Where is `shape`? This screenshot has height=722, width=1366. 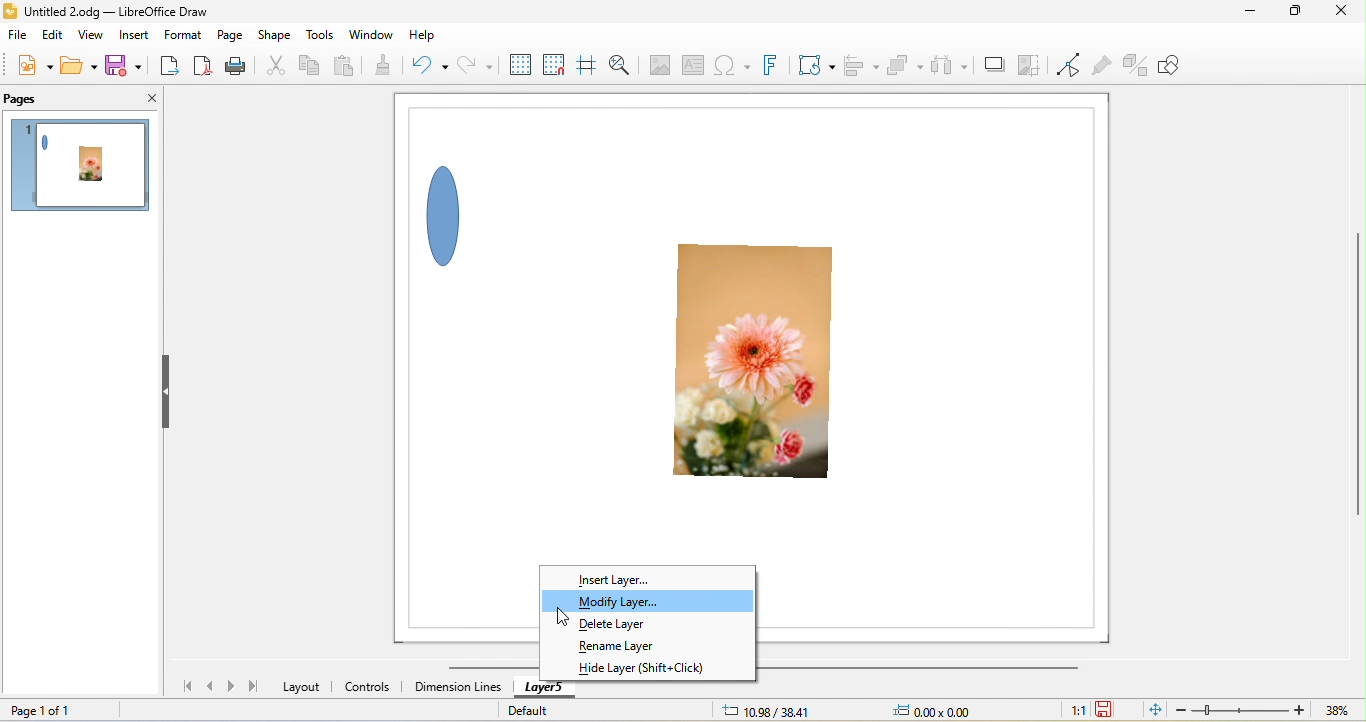
shape is located at coordinates (450, 212).